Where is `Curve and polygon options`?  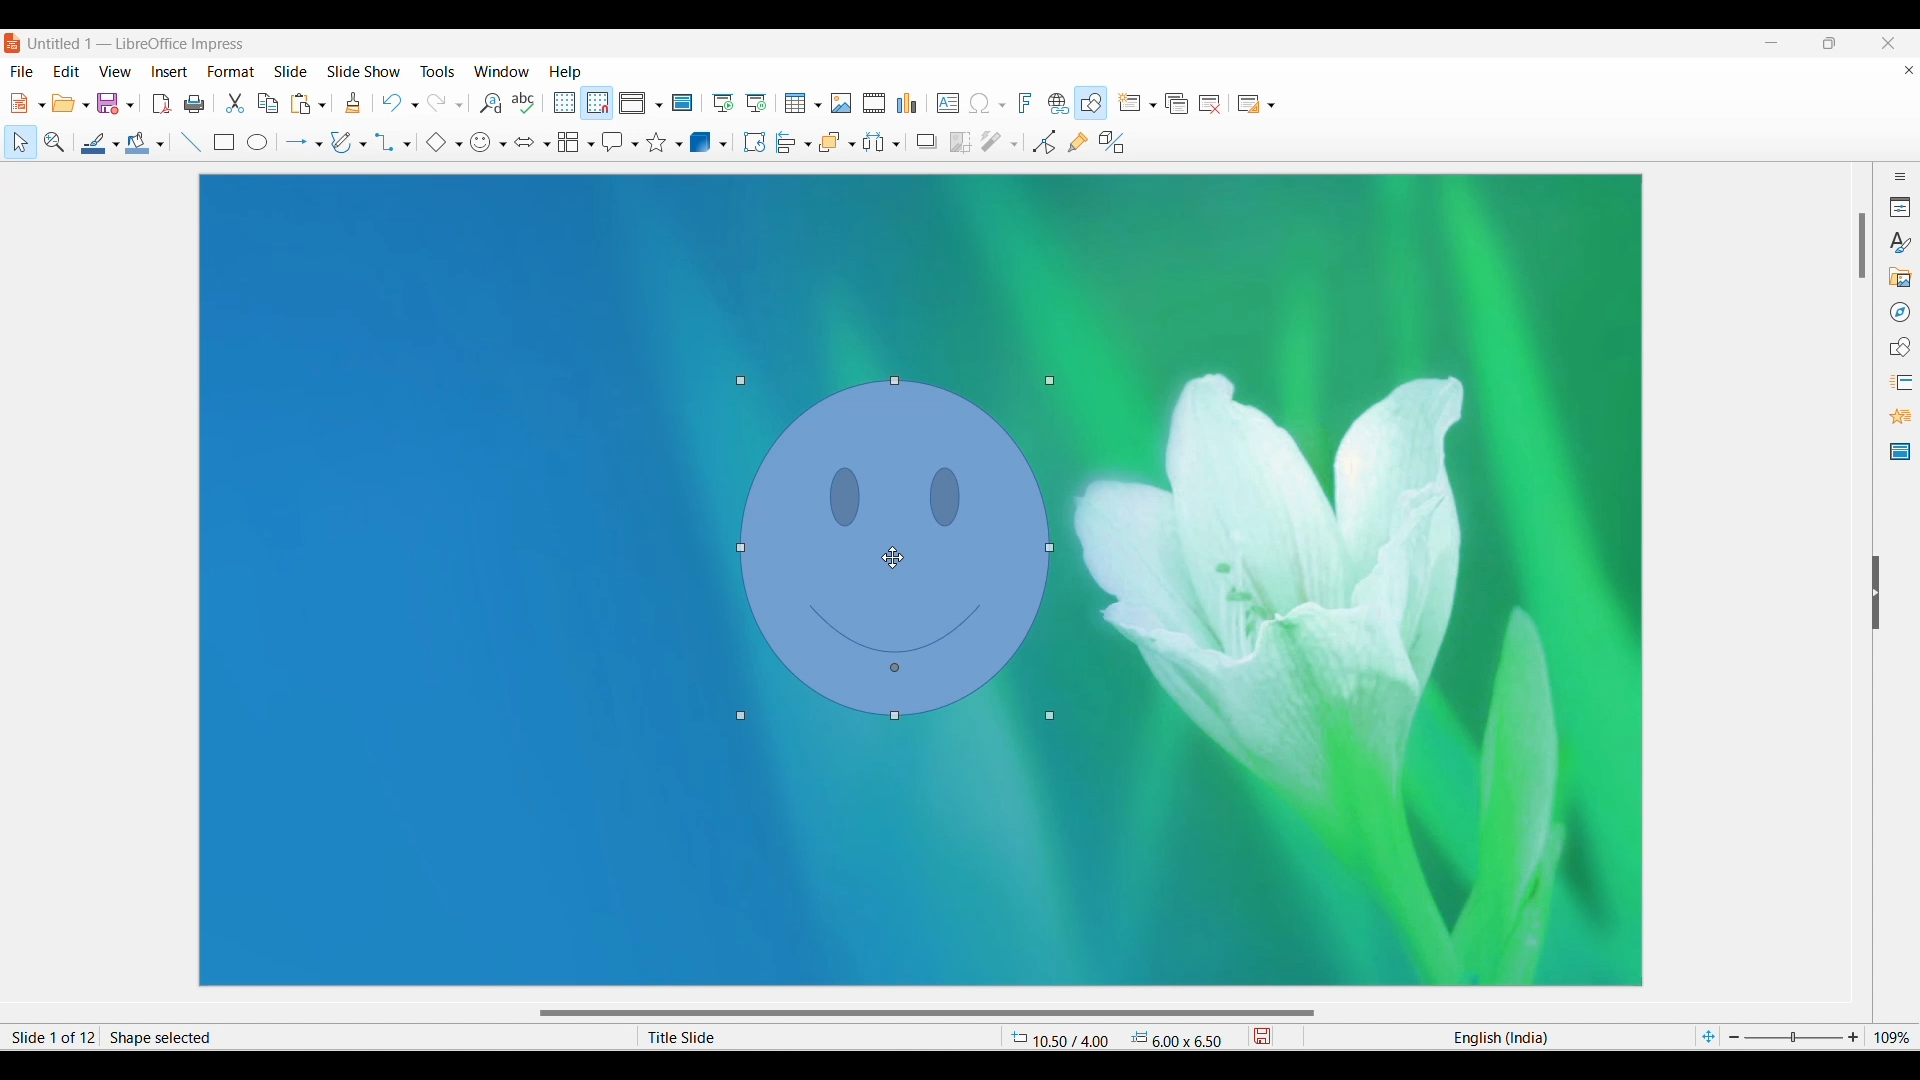 Curve and polygon options is located at coordinates (363, 144).